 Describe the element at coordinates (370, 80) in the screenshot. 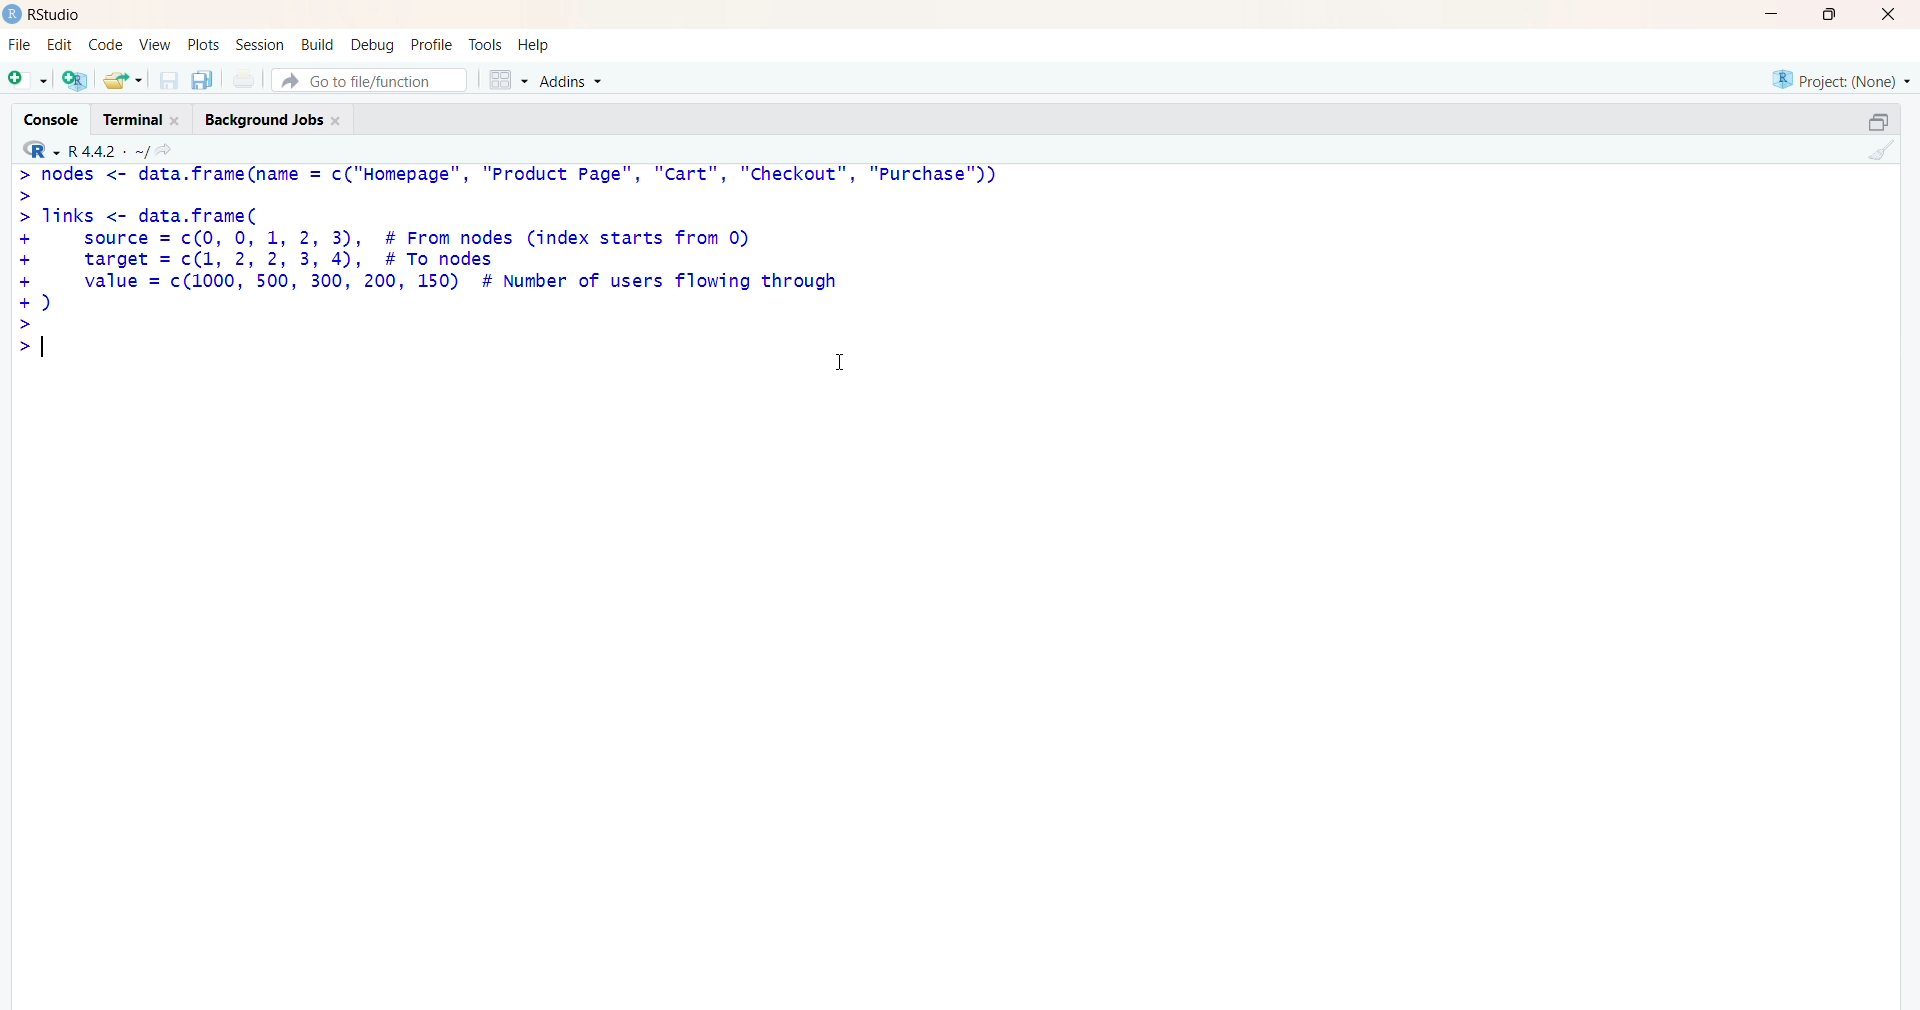

I see `go to file function` at that location.